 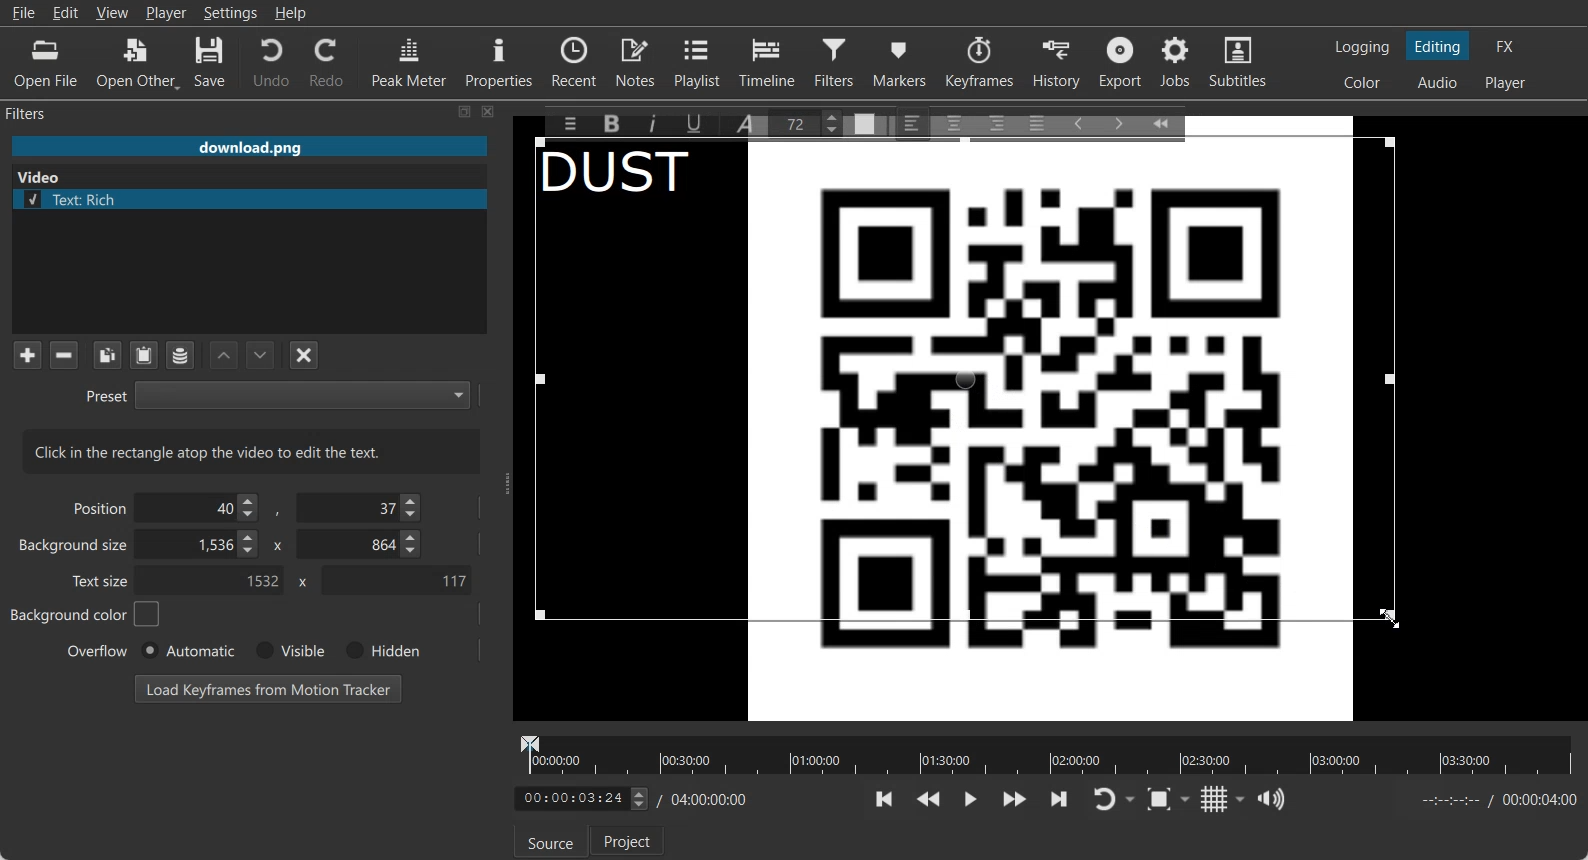 What do you see at coordinates (629, 840) in the screenshot?
I see `Project` at bounding box center [629, 840].